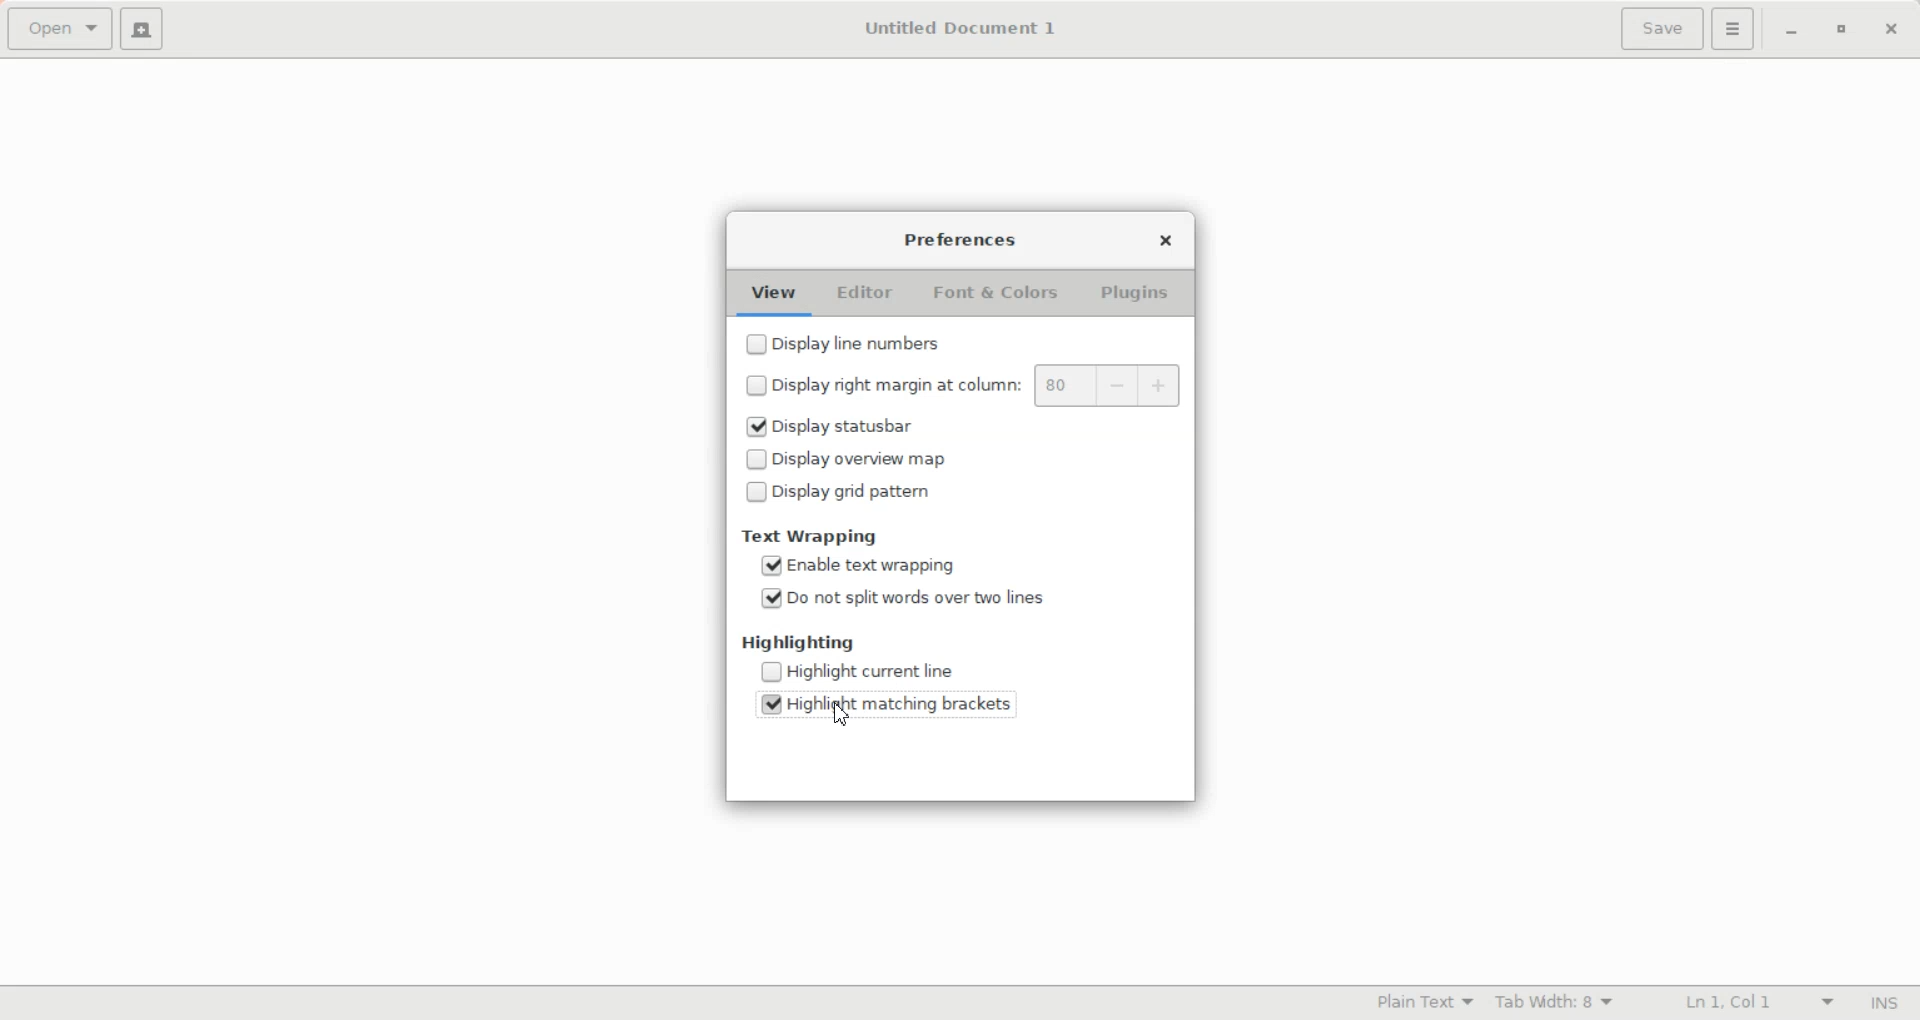 This screenshot has width=1920, height=1020. What do you see at coordinates (1119, 387) in the screenshot?
I see `Decrease` at bounding box center [1119, 387].